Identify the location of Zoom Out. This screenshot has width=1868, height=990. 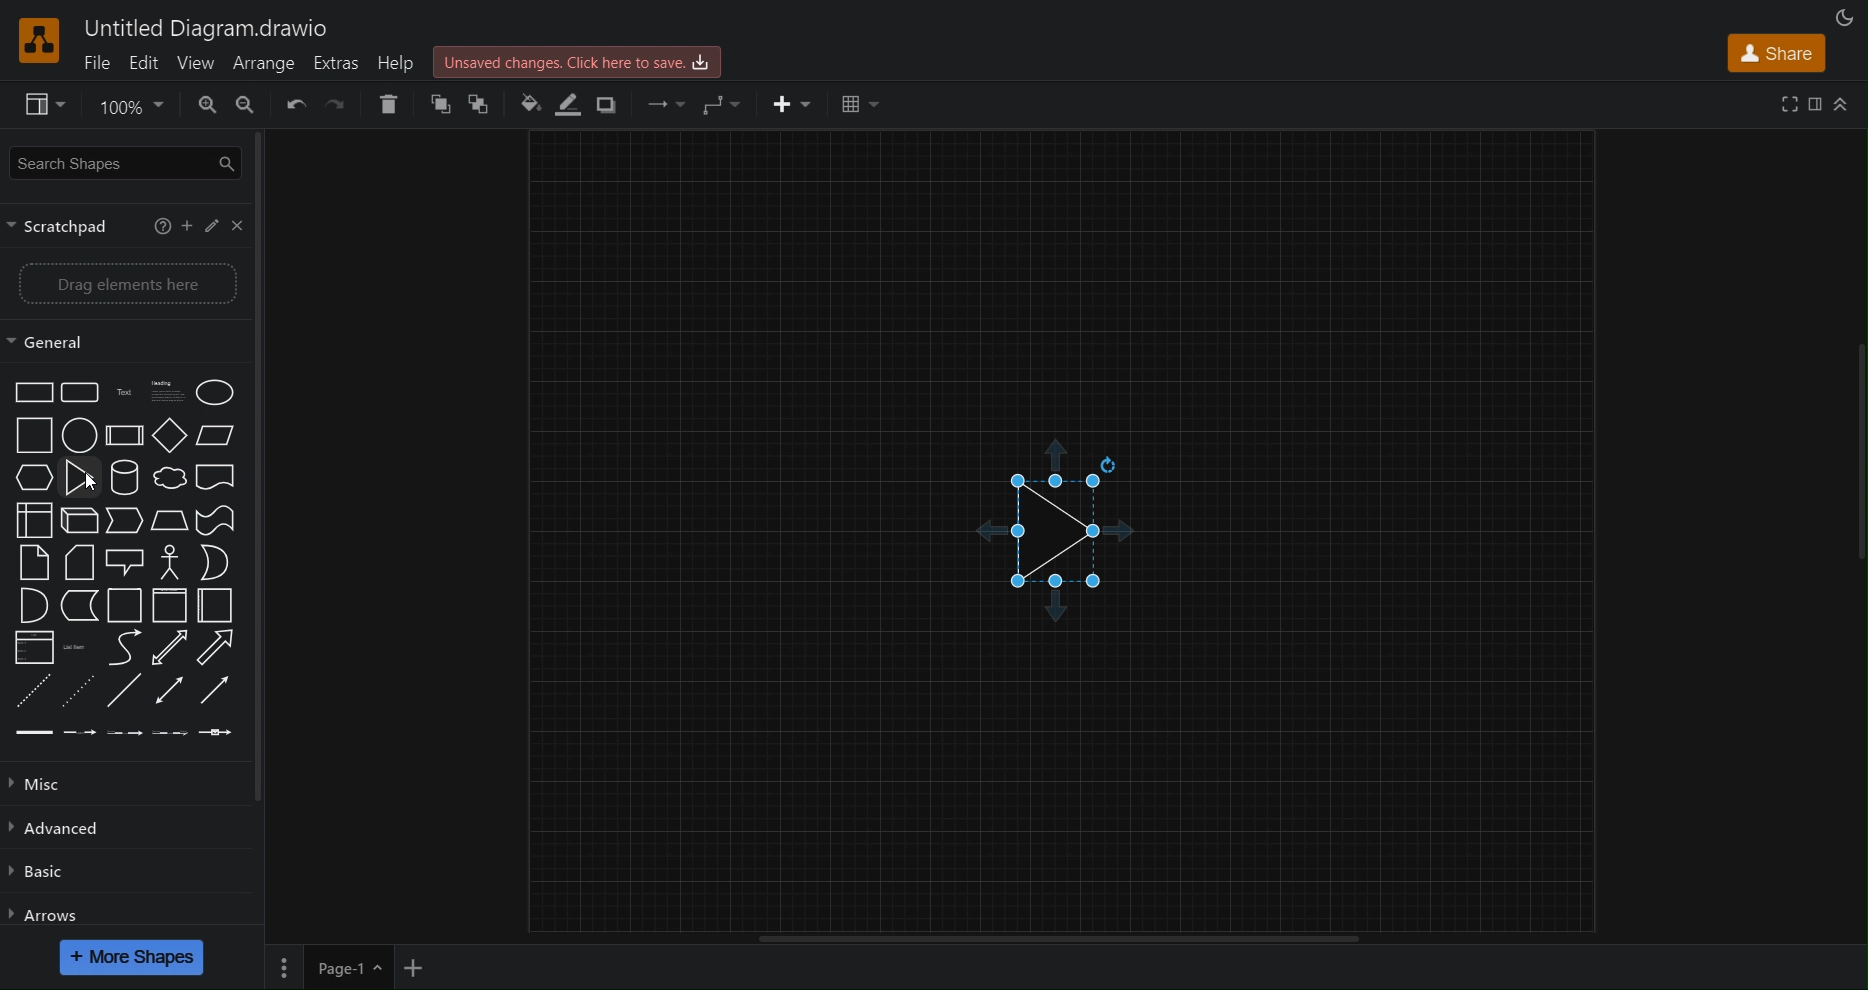
(252, 105).